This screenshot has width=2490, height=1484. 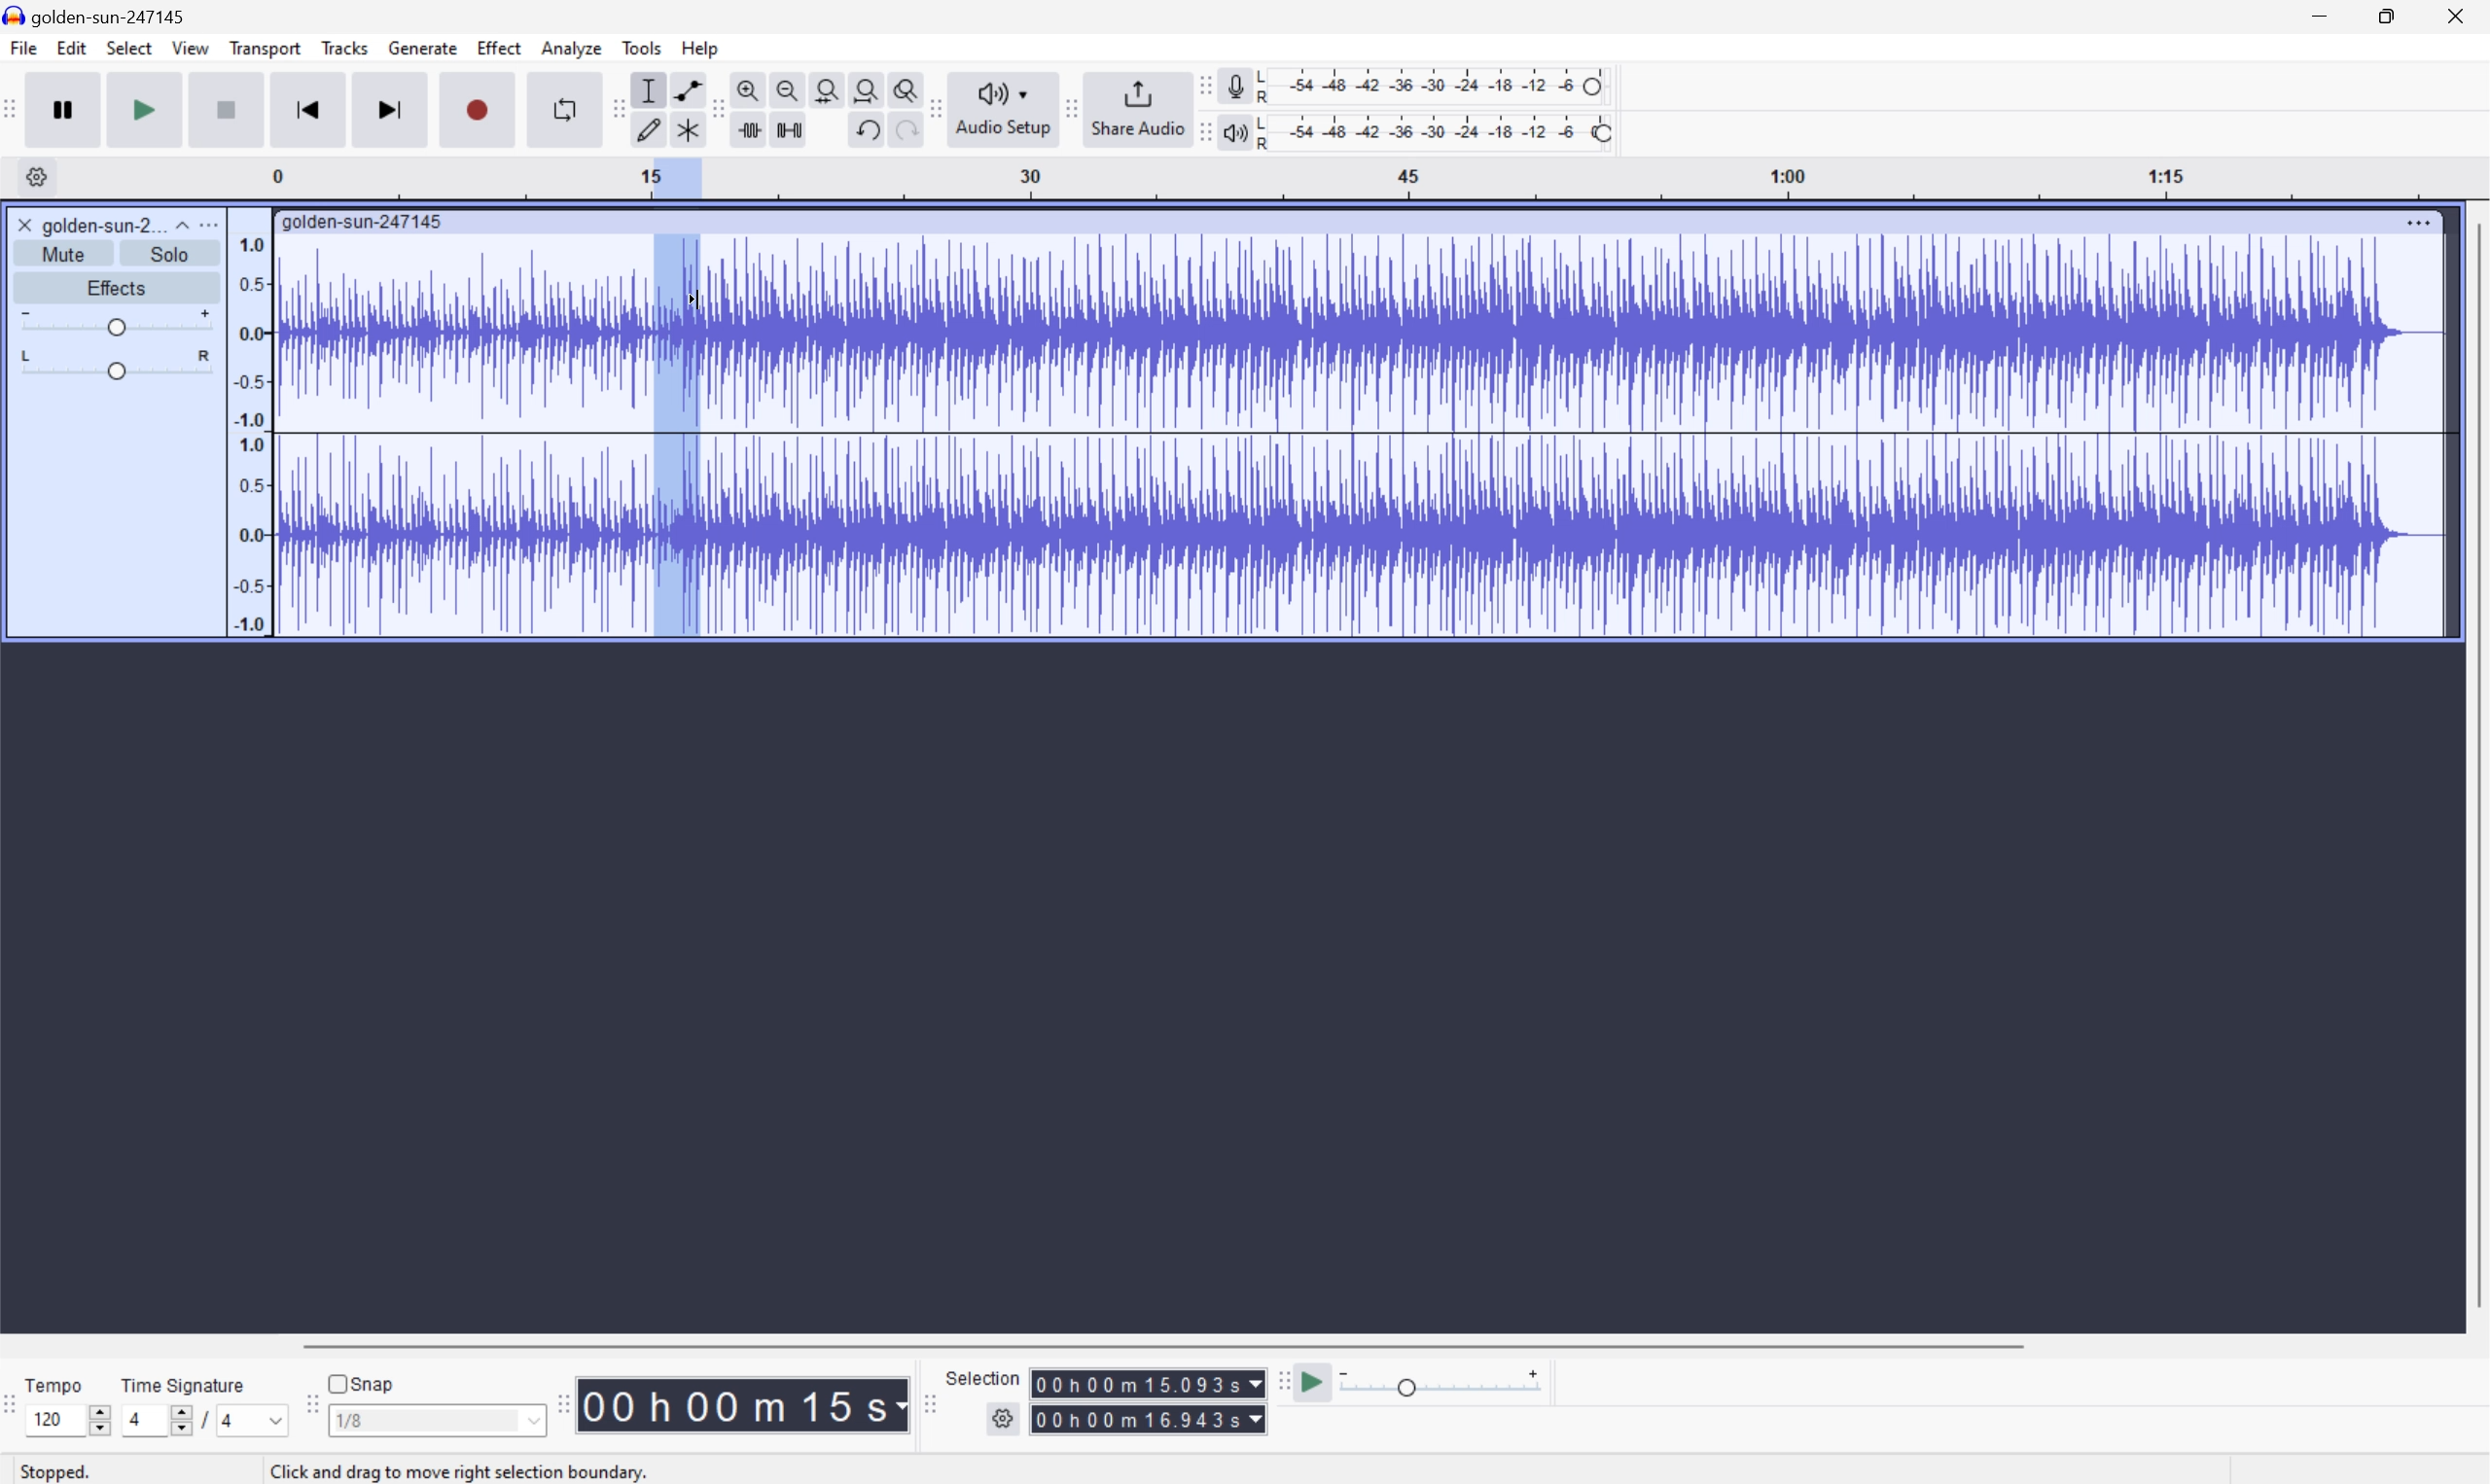 I want to click on Settings, so click(x=1006, y=1419).